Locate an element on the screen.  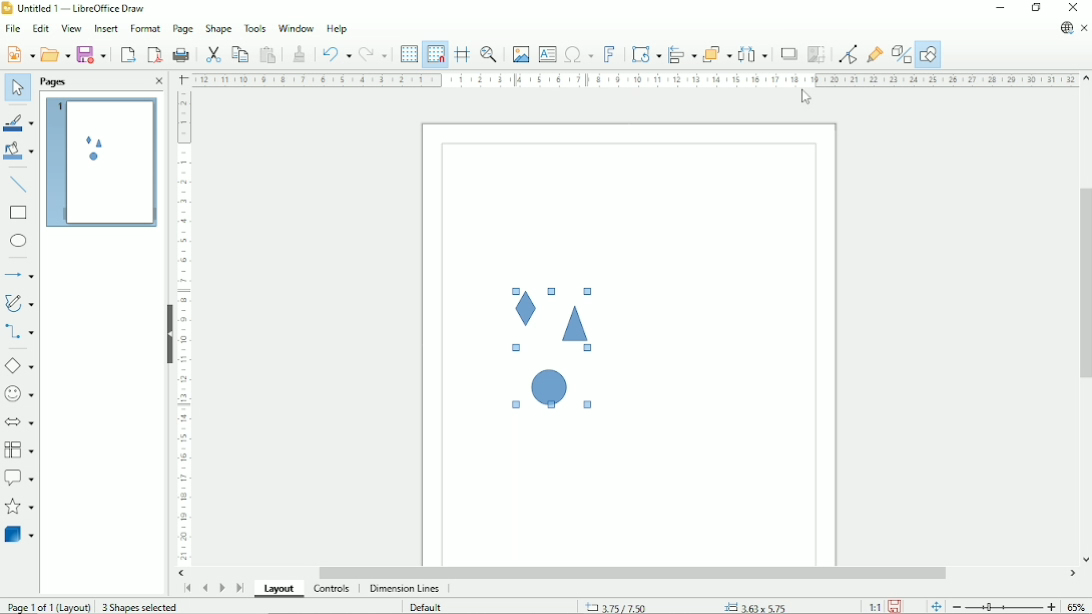
Block arrows is located at coordinates (20, 421).